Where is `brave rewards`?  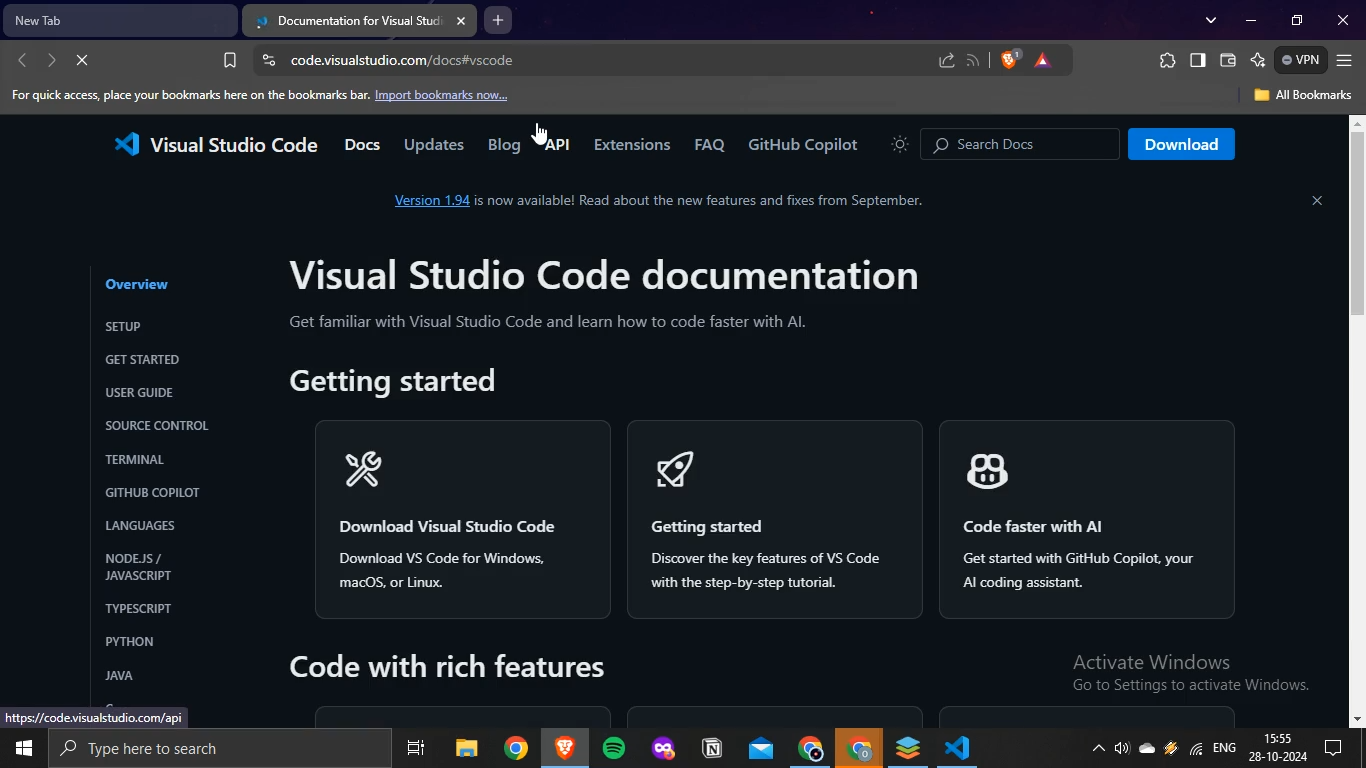
brave rewards is located at coordinates (1044, 59).